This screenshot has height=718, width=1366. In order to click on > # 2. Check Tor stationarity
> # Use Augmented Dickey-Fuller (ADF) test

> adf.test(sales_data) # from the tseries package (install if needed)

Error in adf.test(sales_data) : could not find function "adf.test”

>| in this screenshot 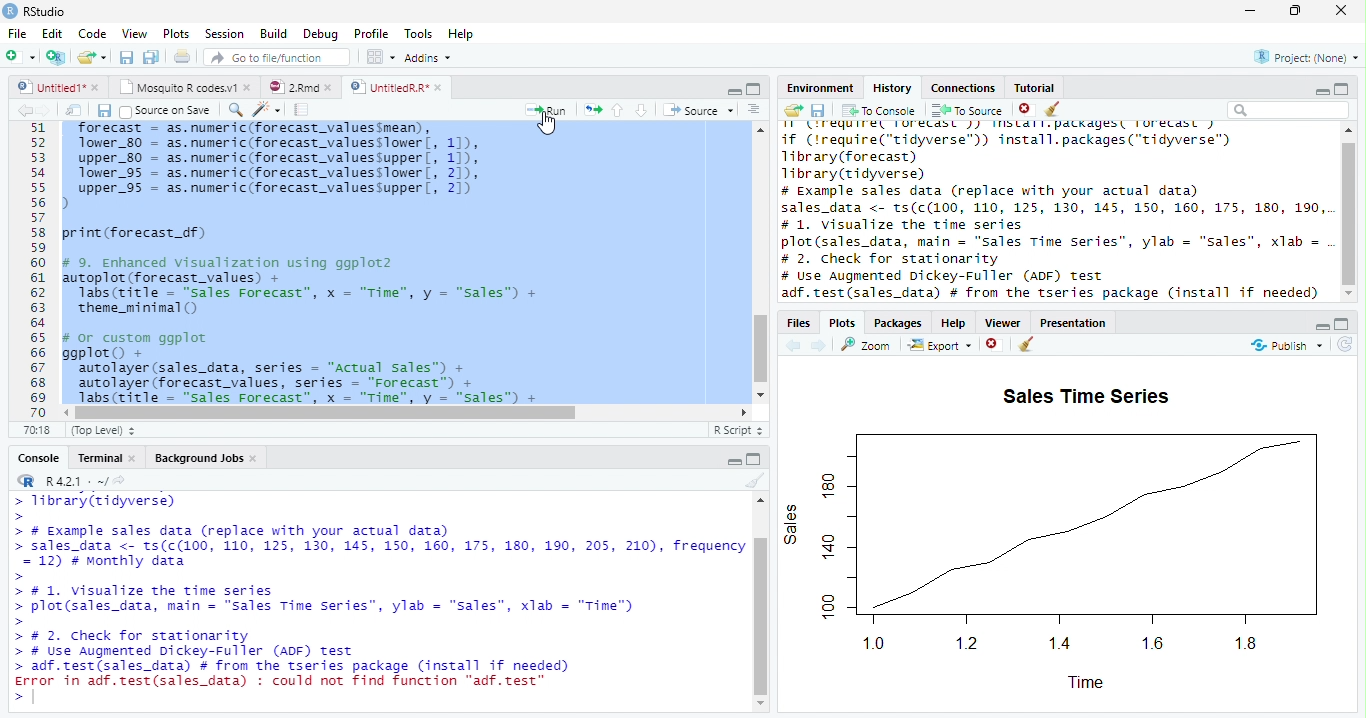, I will do `click(321, 669)`.